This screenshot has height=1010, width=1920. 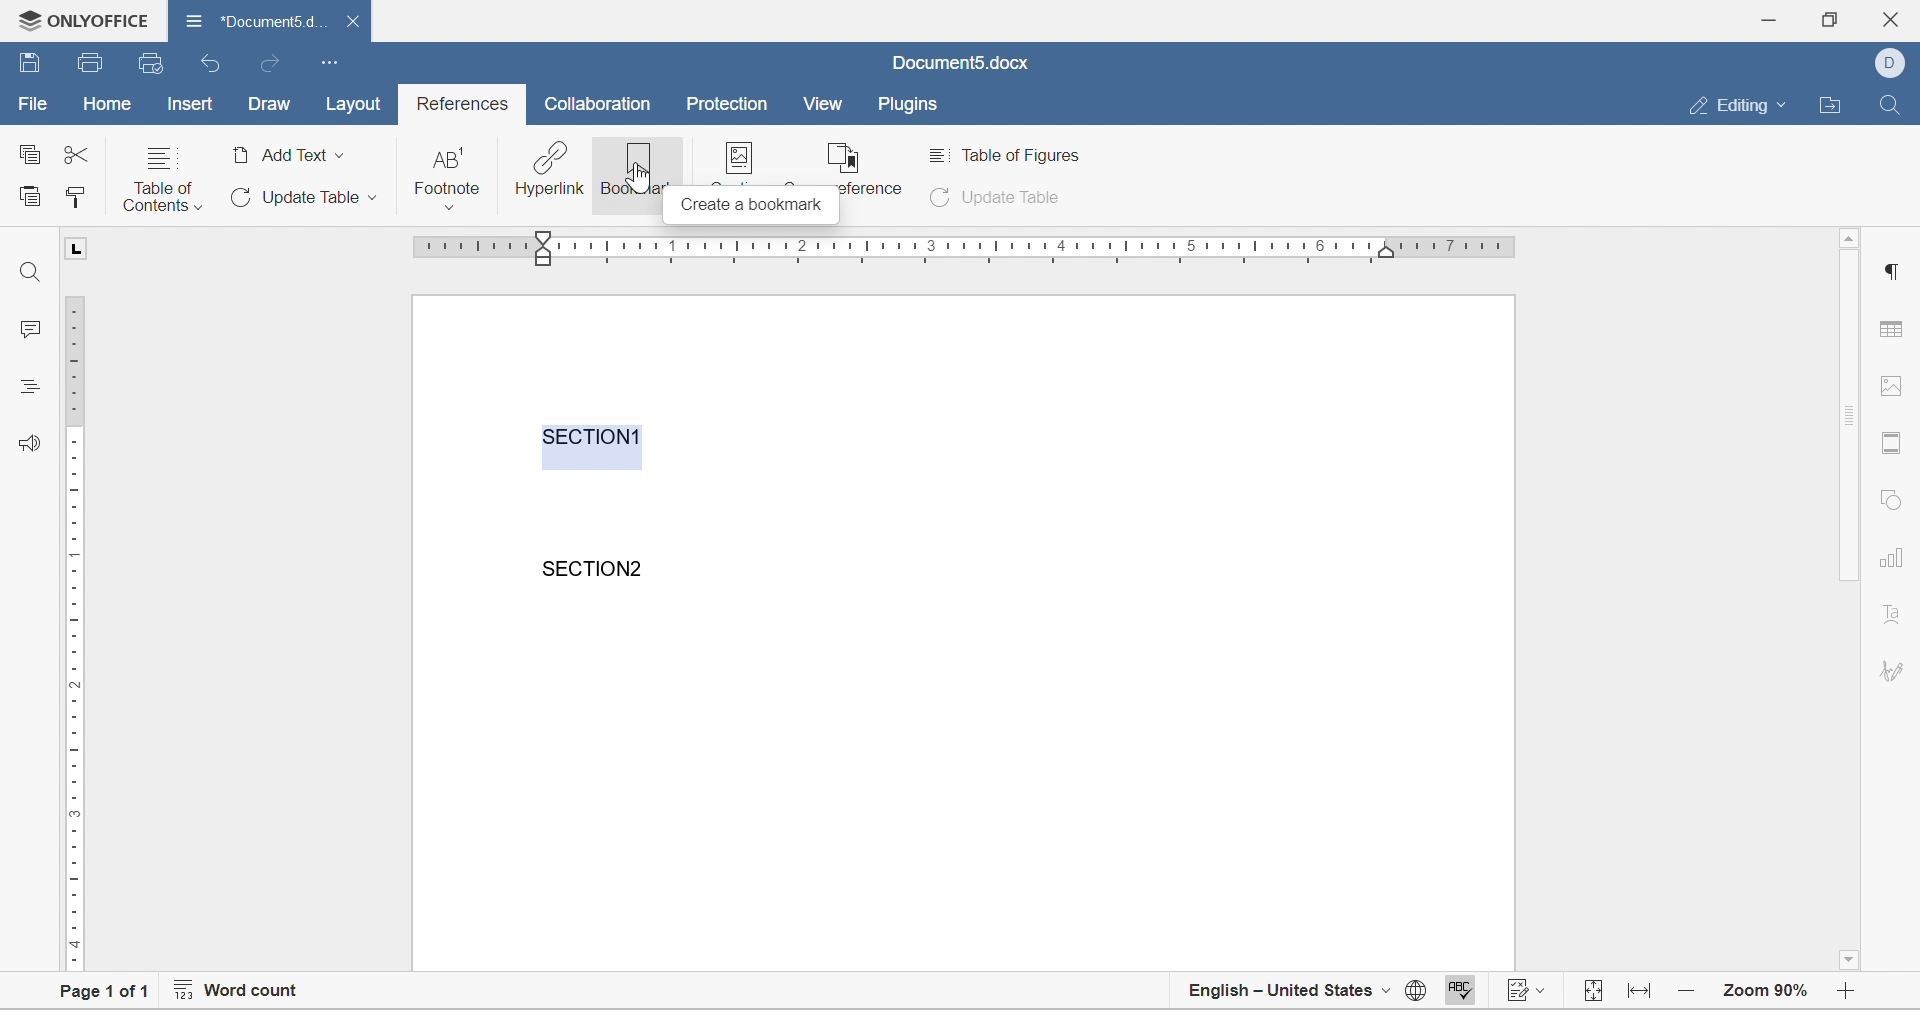 I want to click on table settings, so click(x=1895, y=332).